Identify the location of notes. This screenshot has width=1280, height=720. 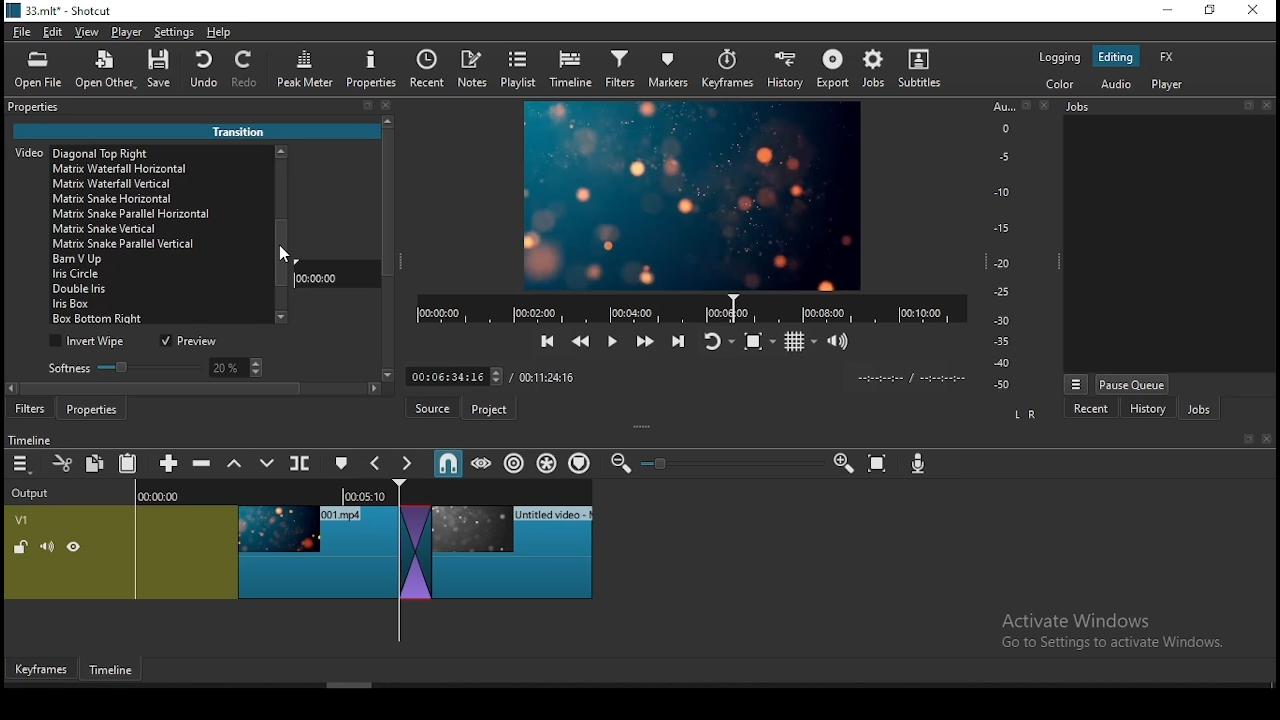
(475, 69).